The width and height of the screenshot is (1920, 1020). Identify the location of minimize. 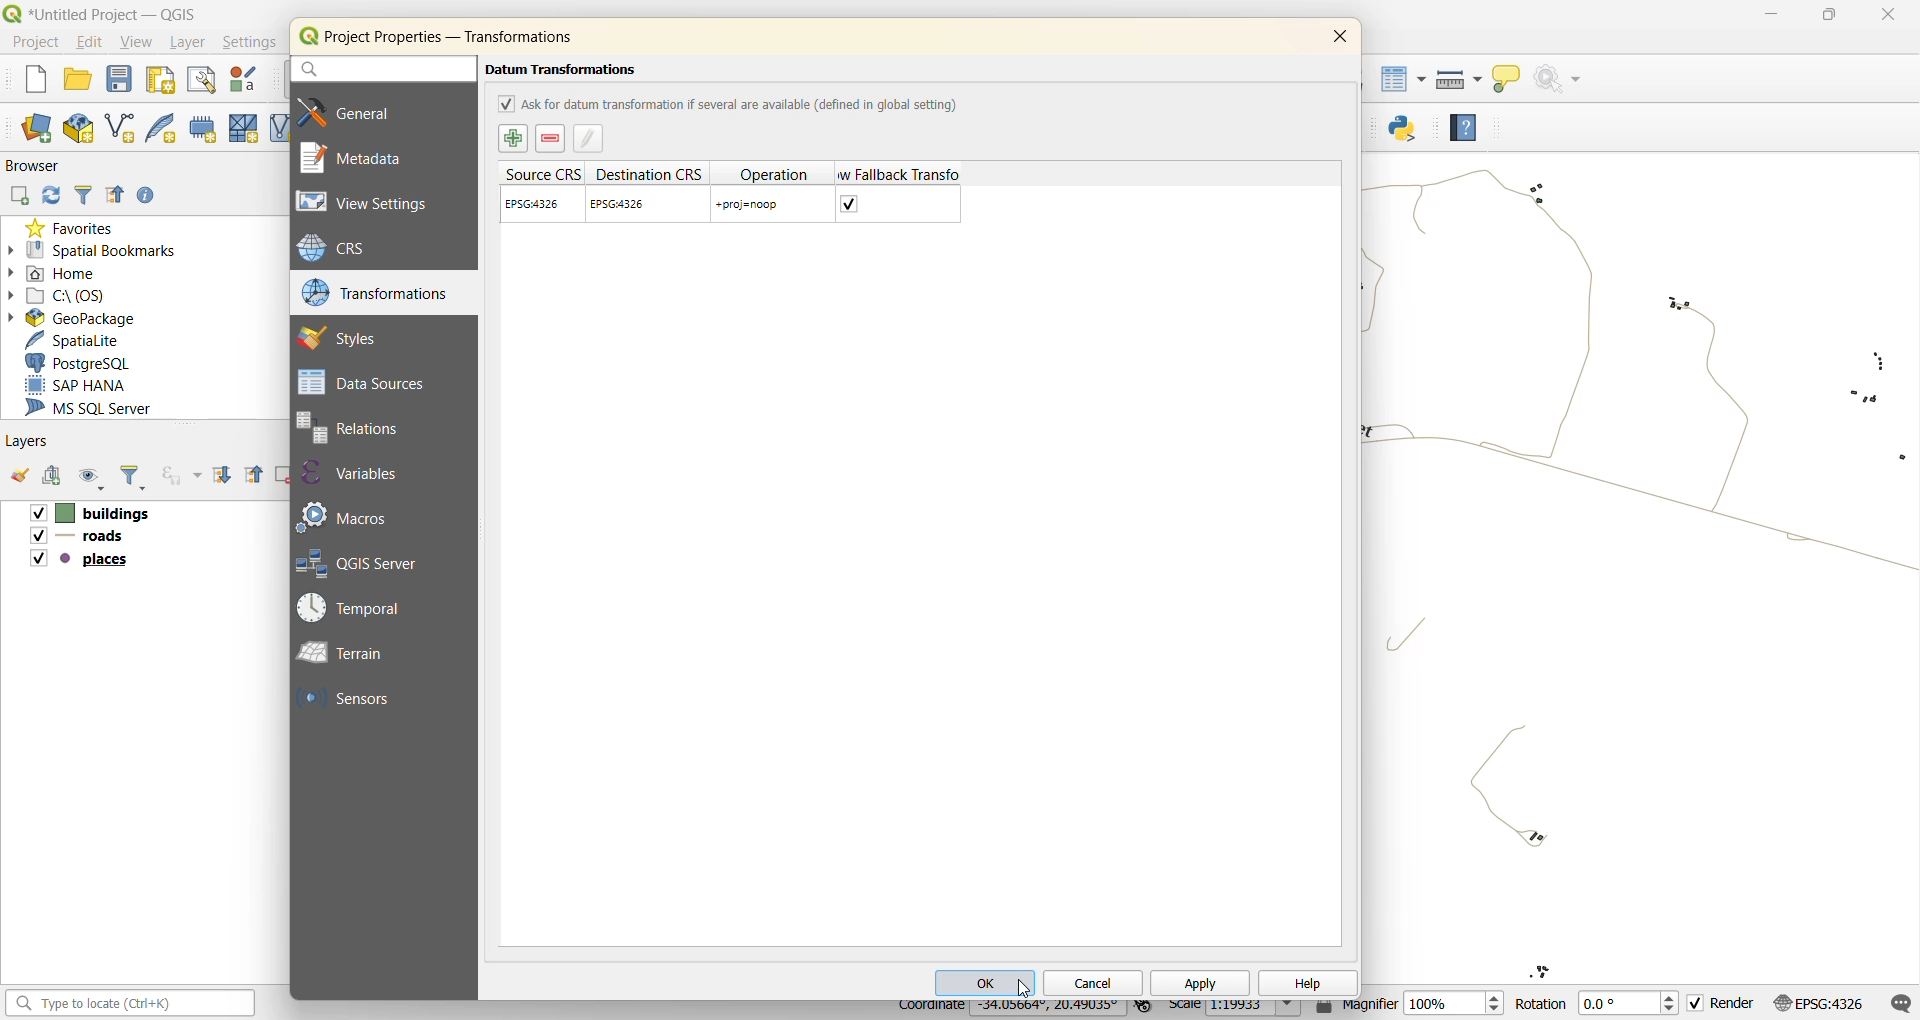
(1768, 17).